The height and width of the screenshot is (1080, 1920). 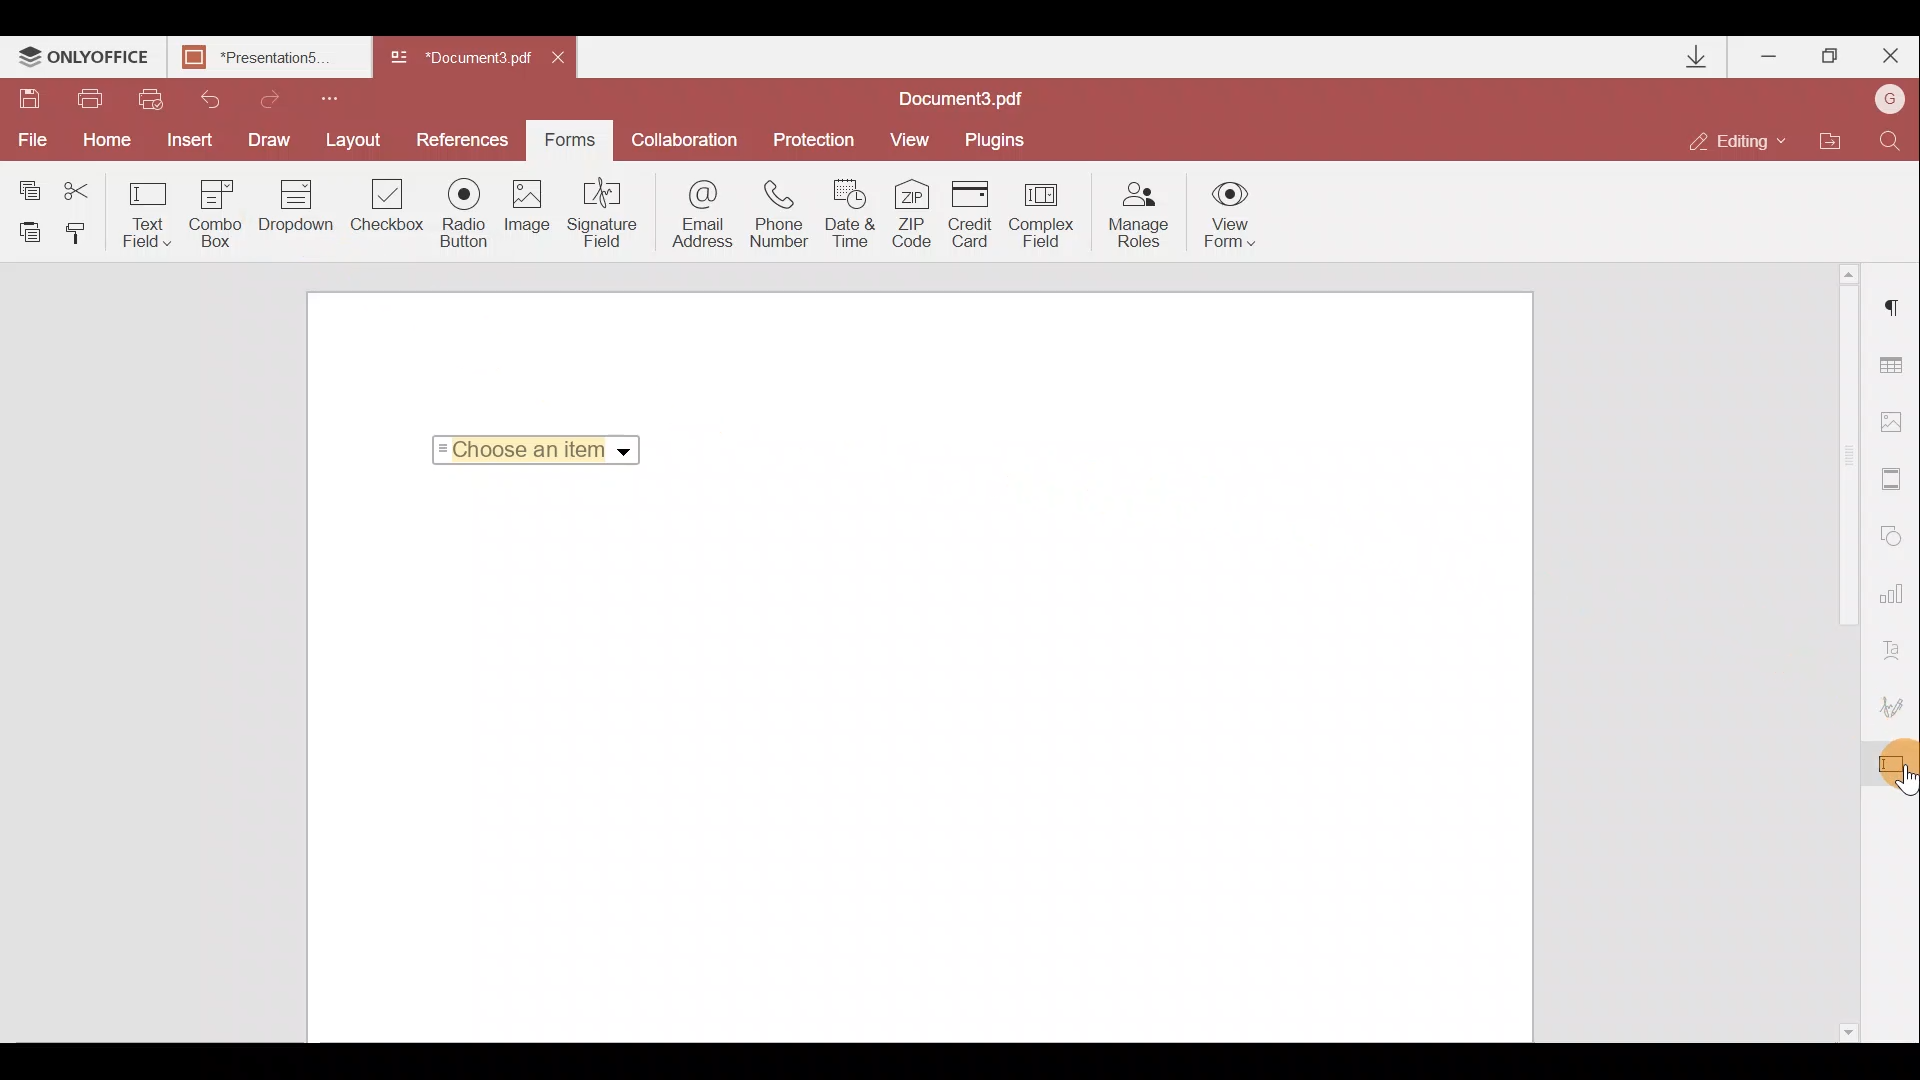 I want to click on Date & time, so click(x=854, y=214).